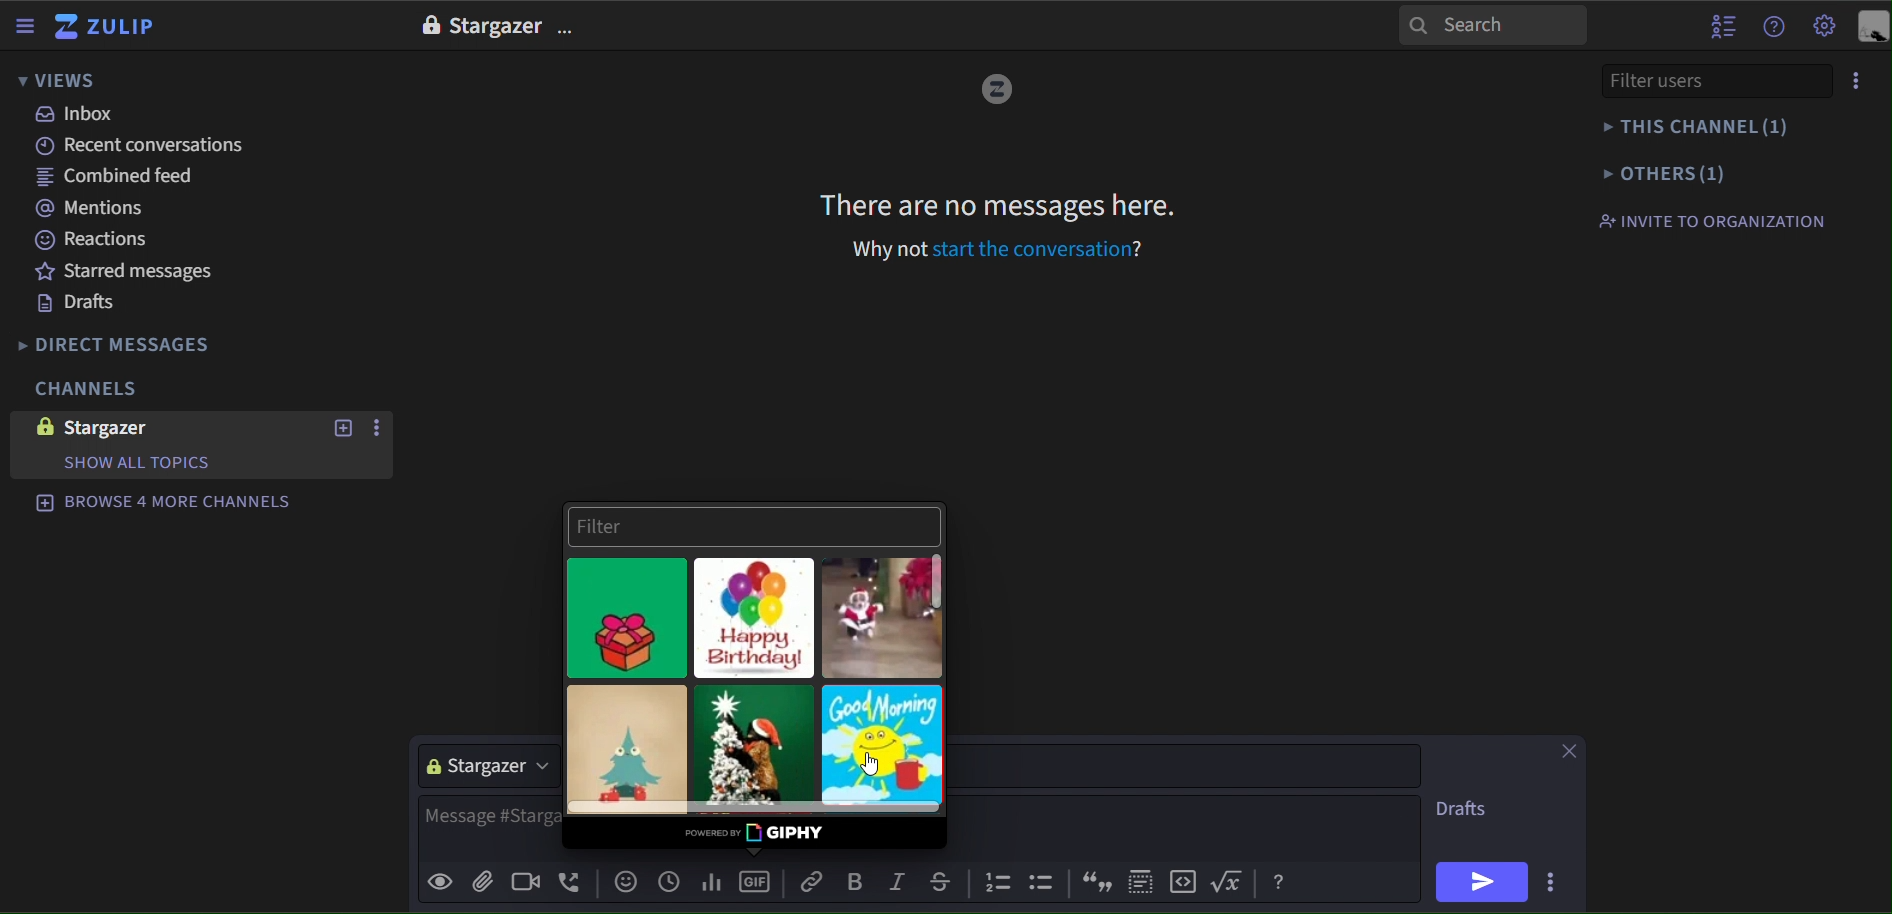  What do you see at coordinates (1232, 881) in the screenshot?
I see `icon` at bounding box center [1232, 881].